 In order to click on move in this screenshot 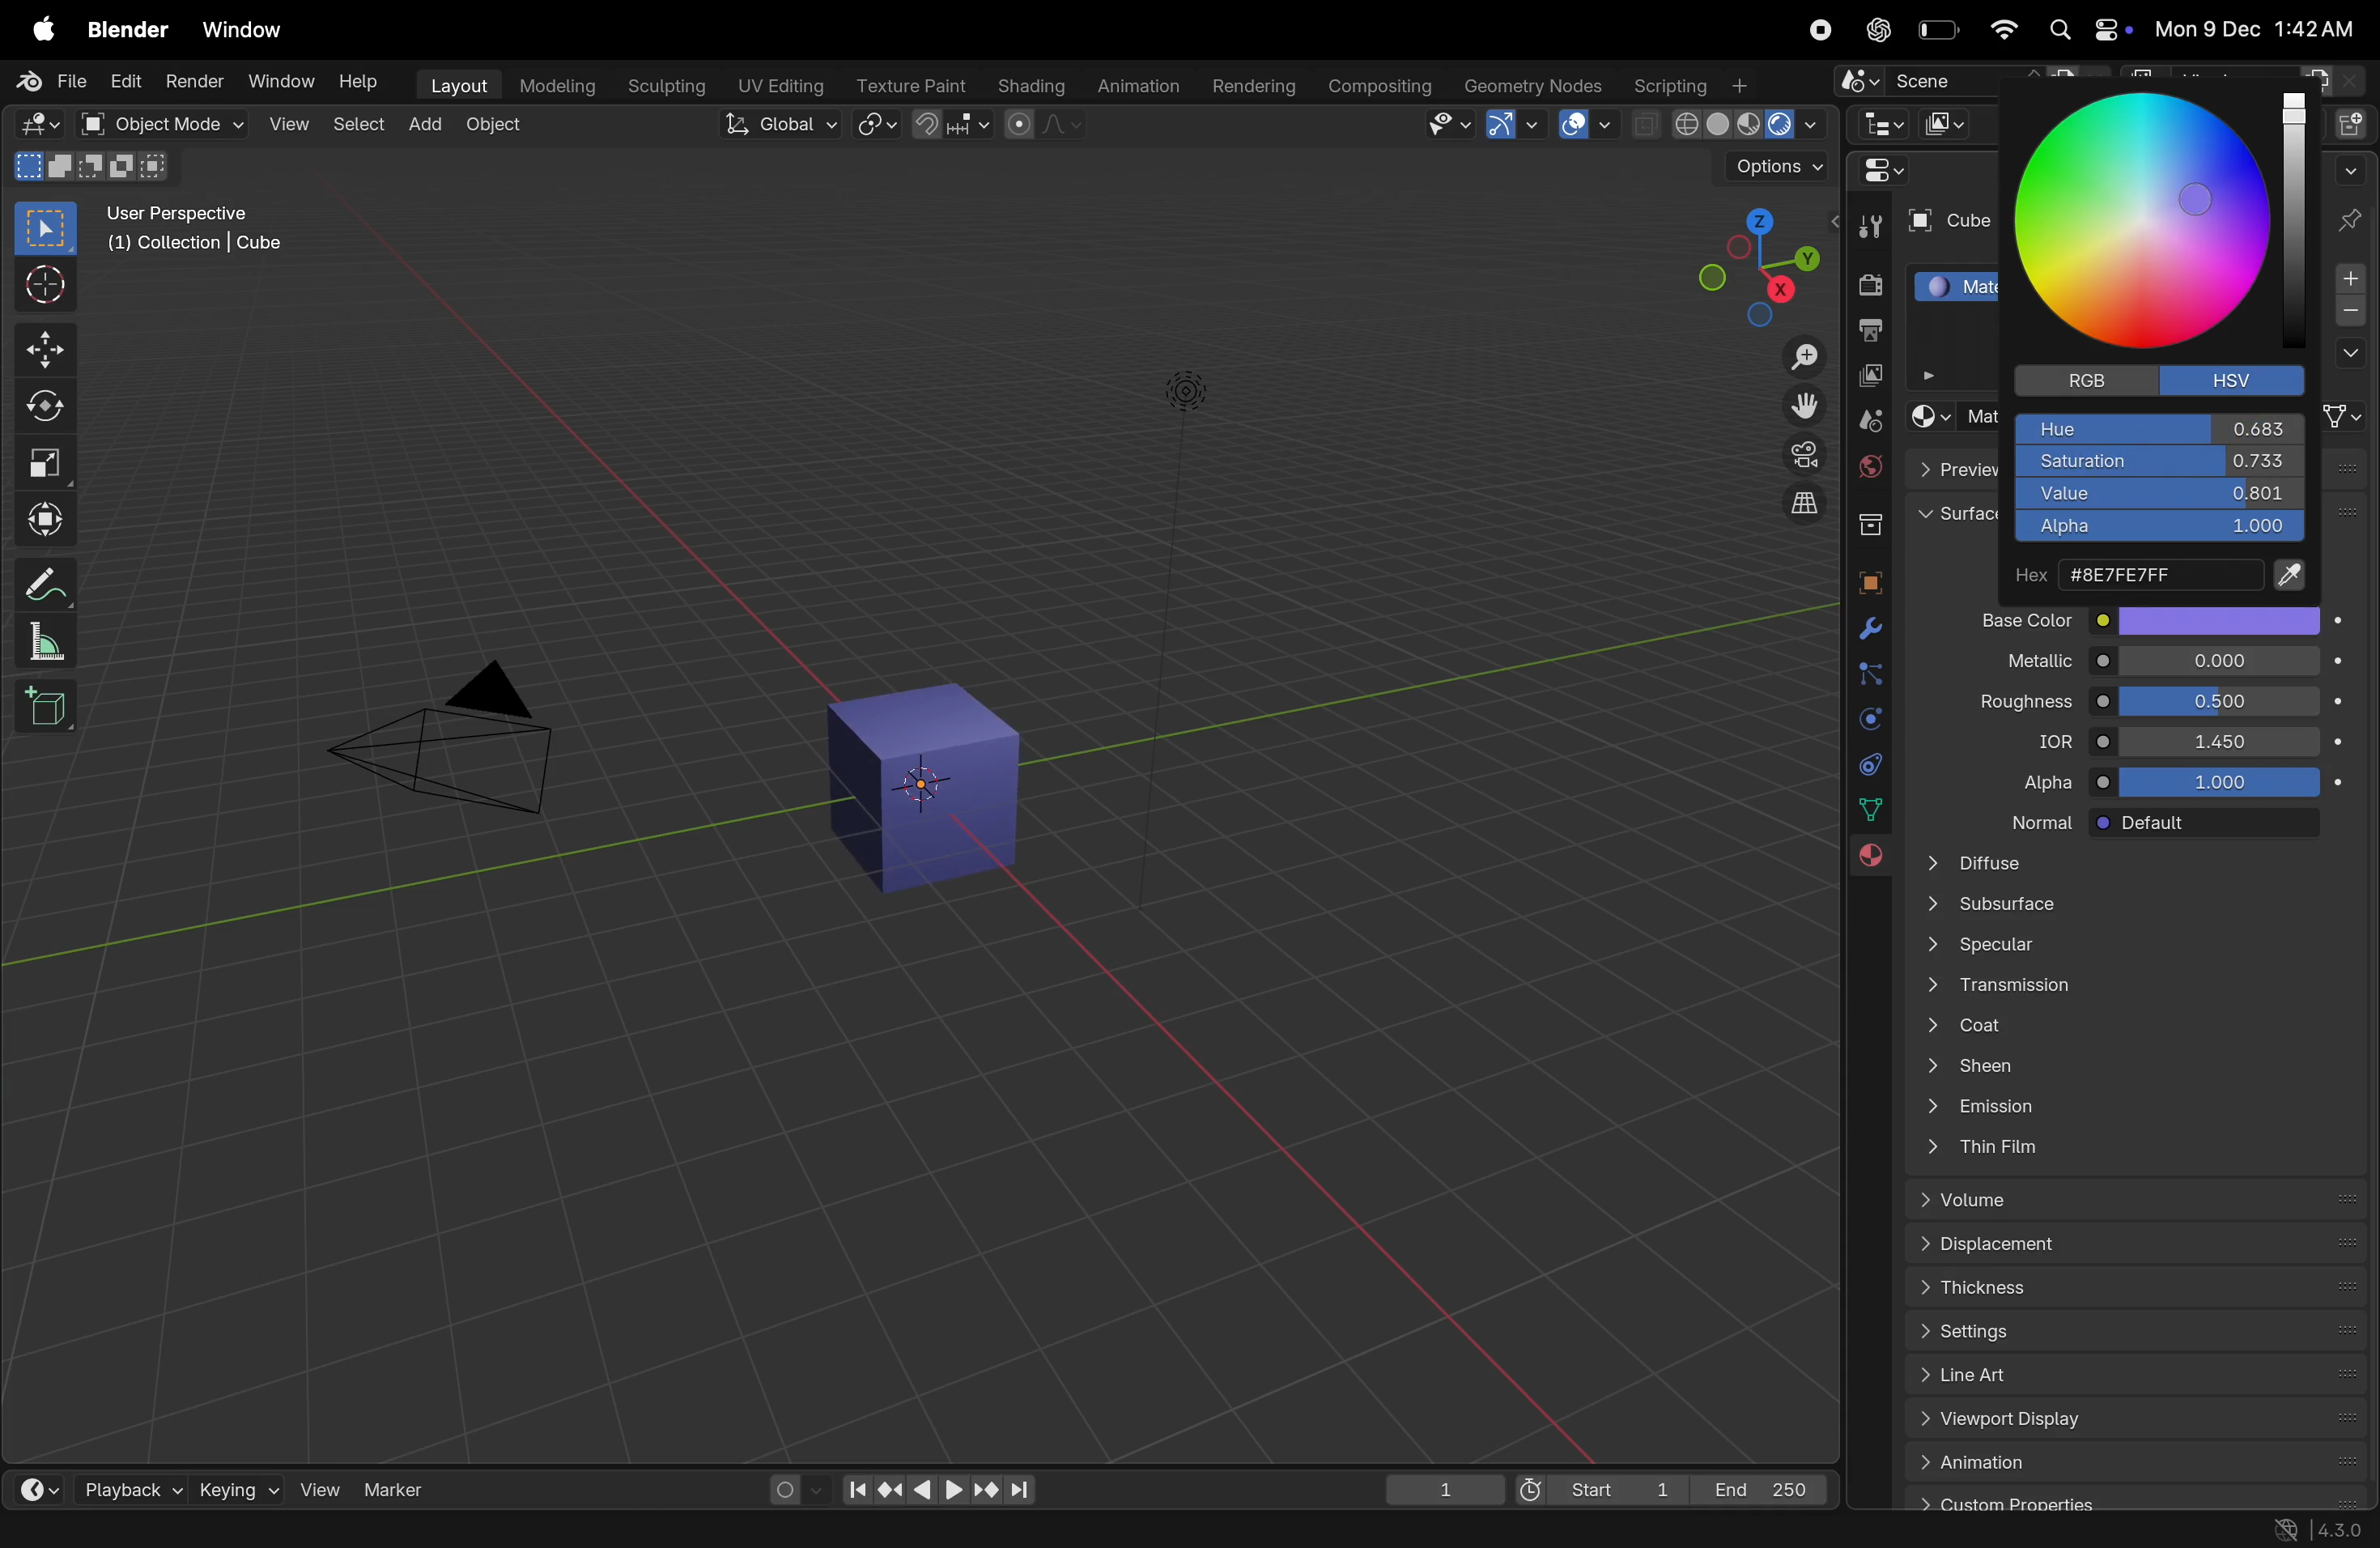, I will do `click(44, 349)`.